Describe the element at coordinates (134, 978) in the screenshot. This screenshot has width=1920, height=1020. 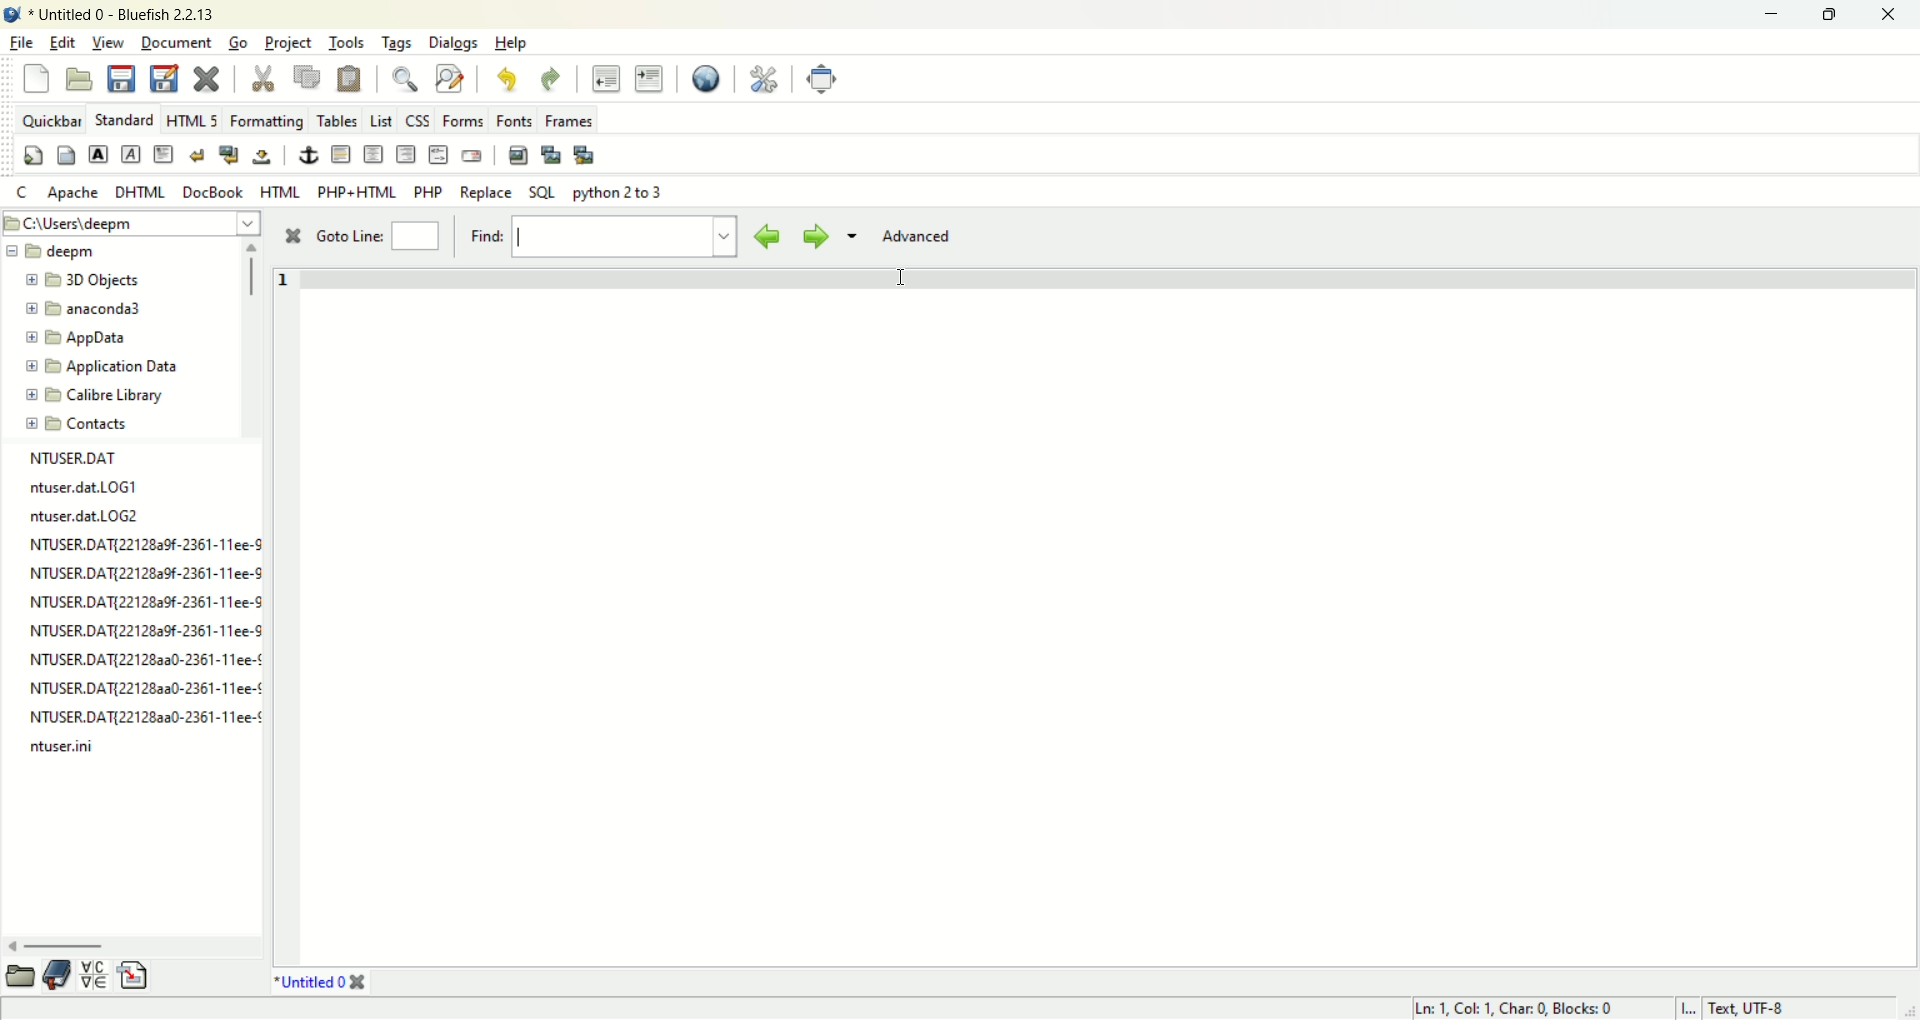
I see `snippet` at that location.